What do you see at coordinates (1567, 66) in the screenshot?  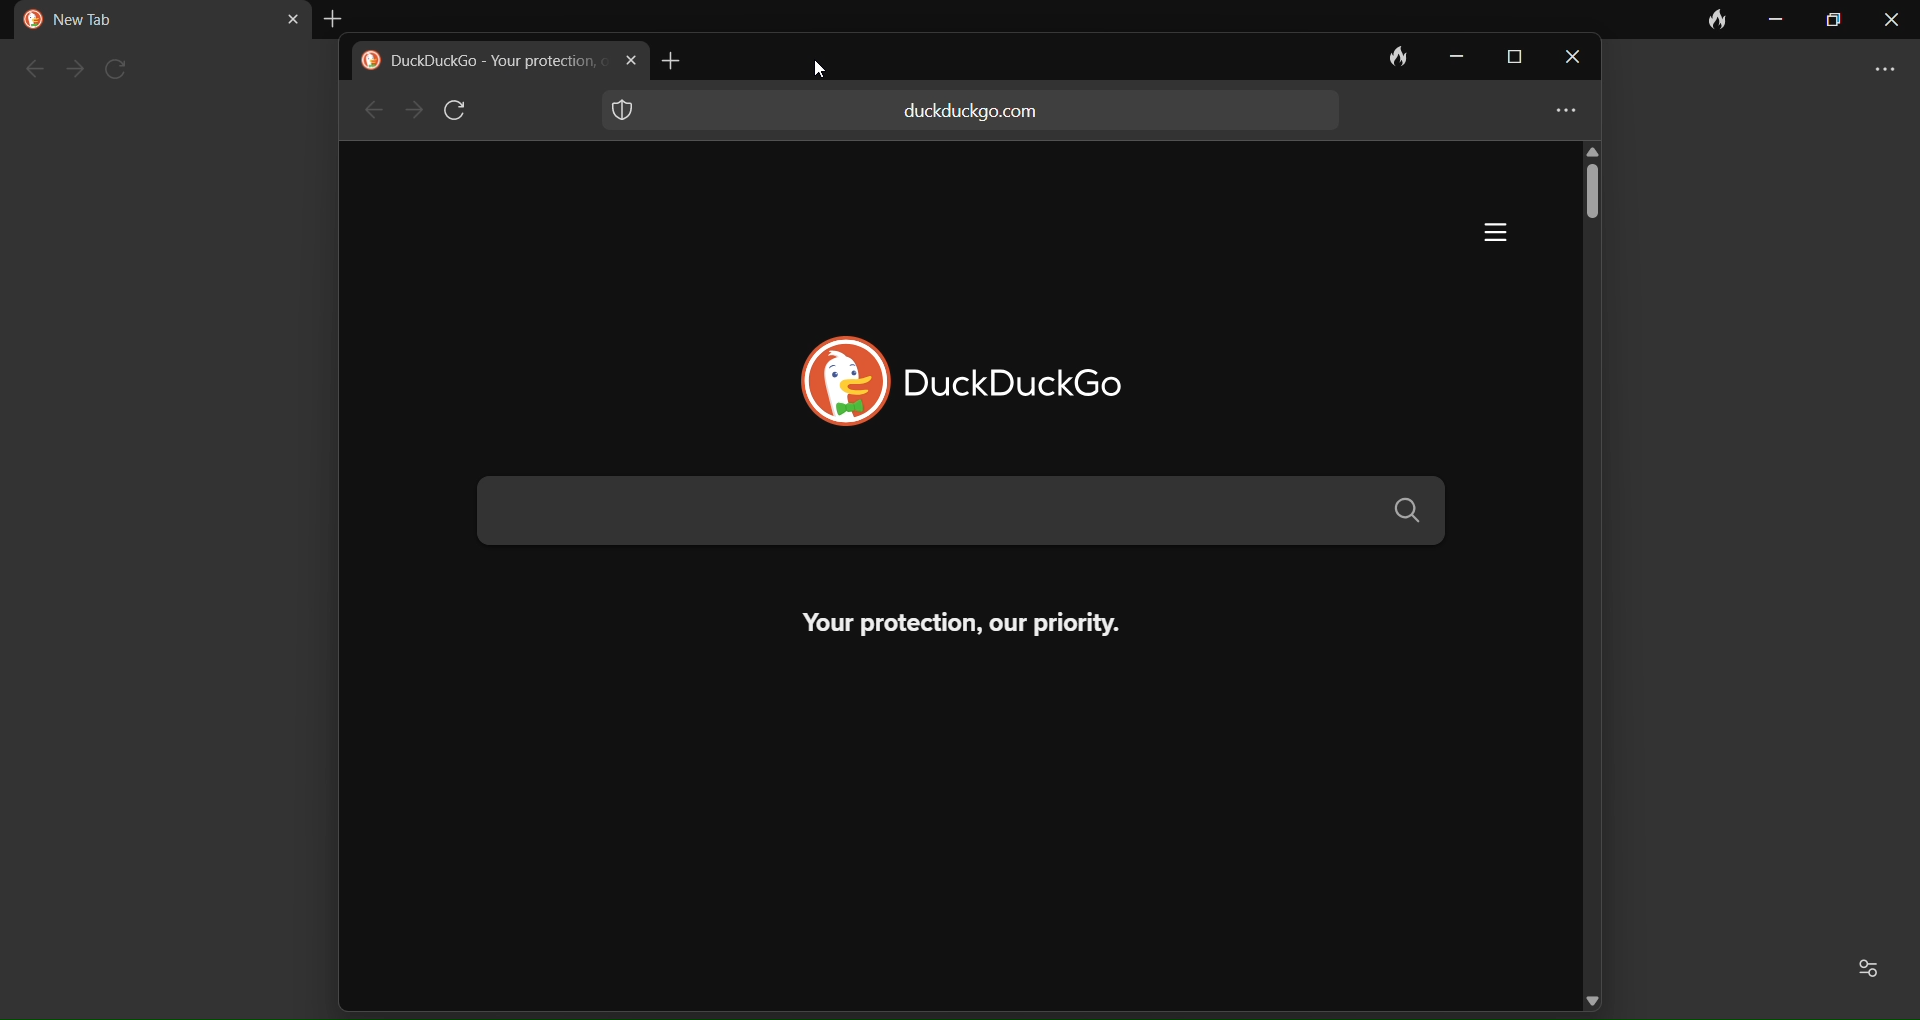 I see `bookmark` at bounding box center [1567, 66].